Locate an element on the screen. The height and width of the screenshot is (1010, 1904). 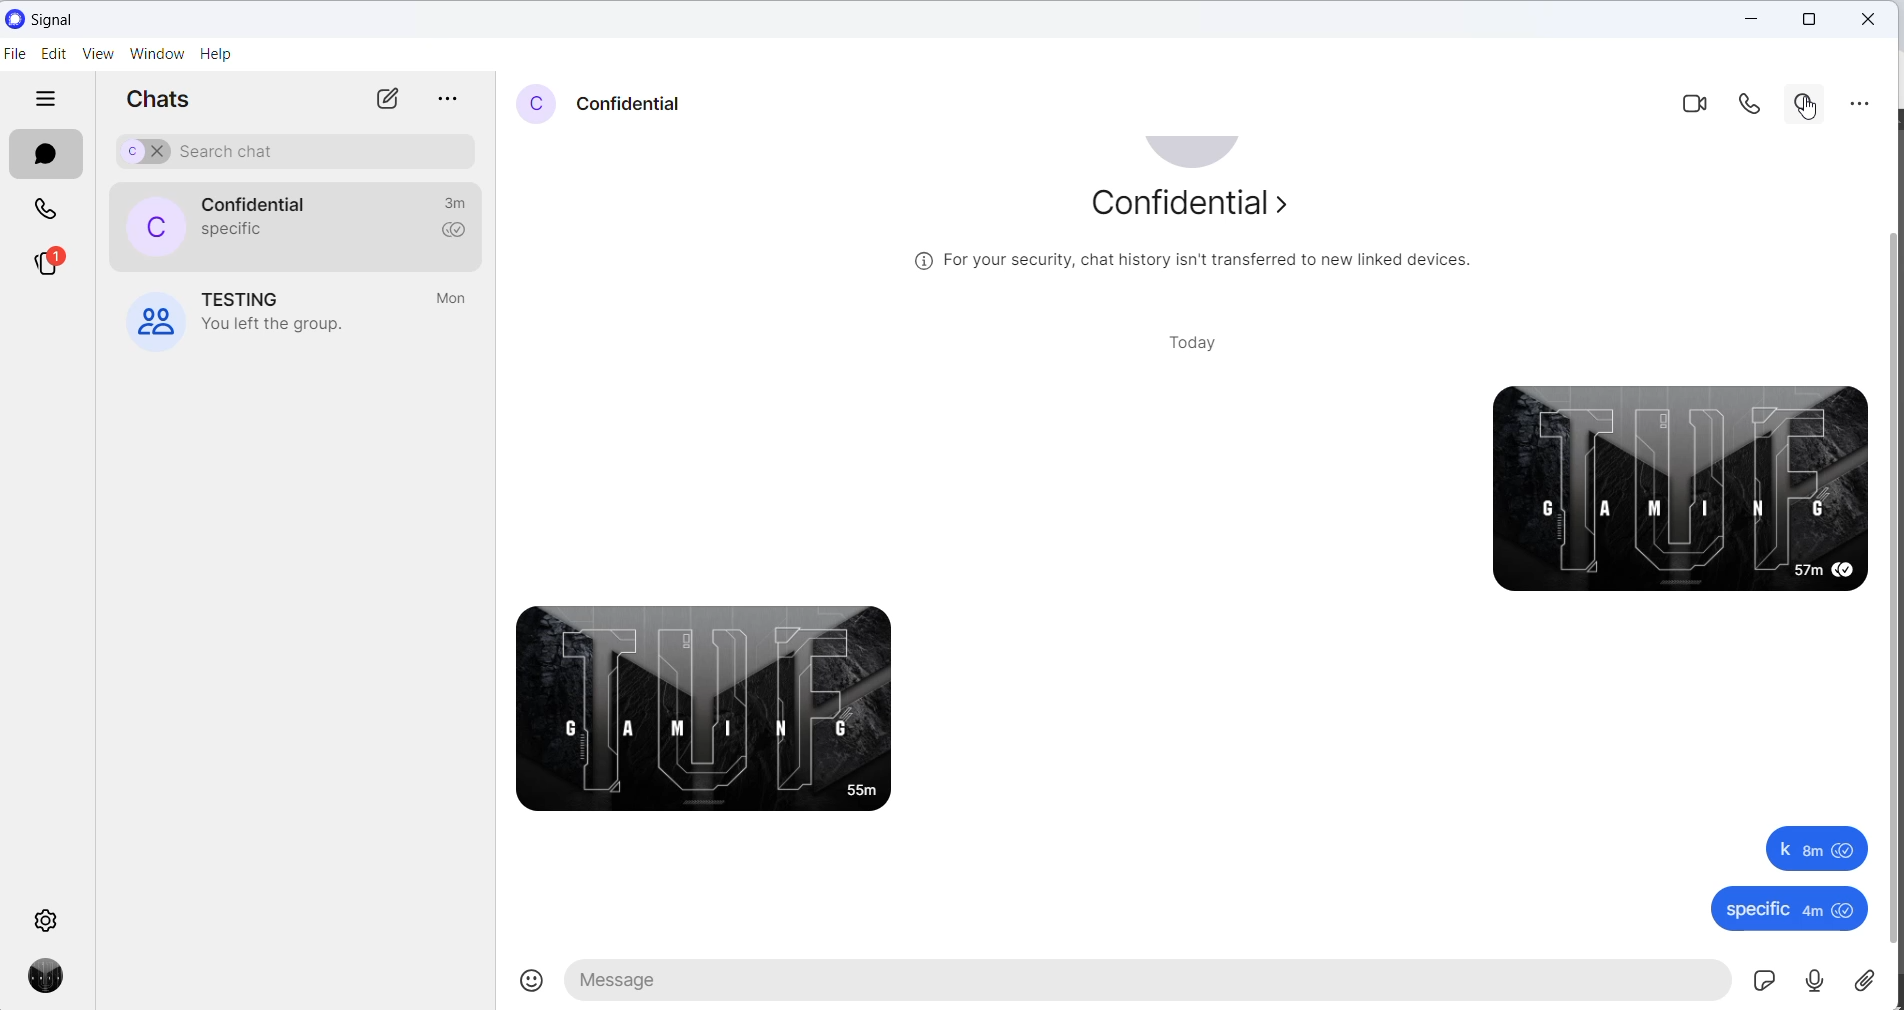
group left notification is located at coordinates (281, 325).